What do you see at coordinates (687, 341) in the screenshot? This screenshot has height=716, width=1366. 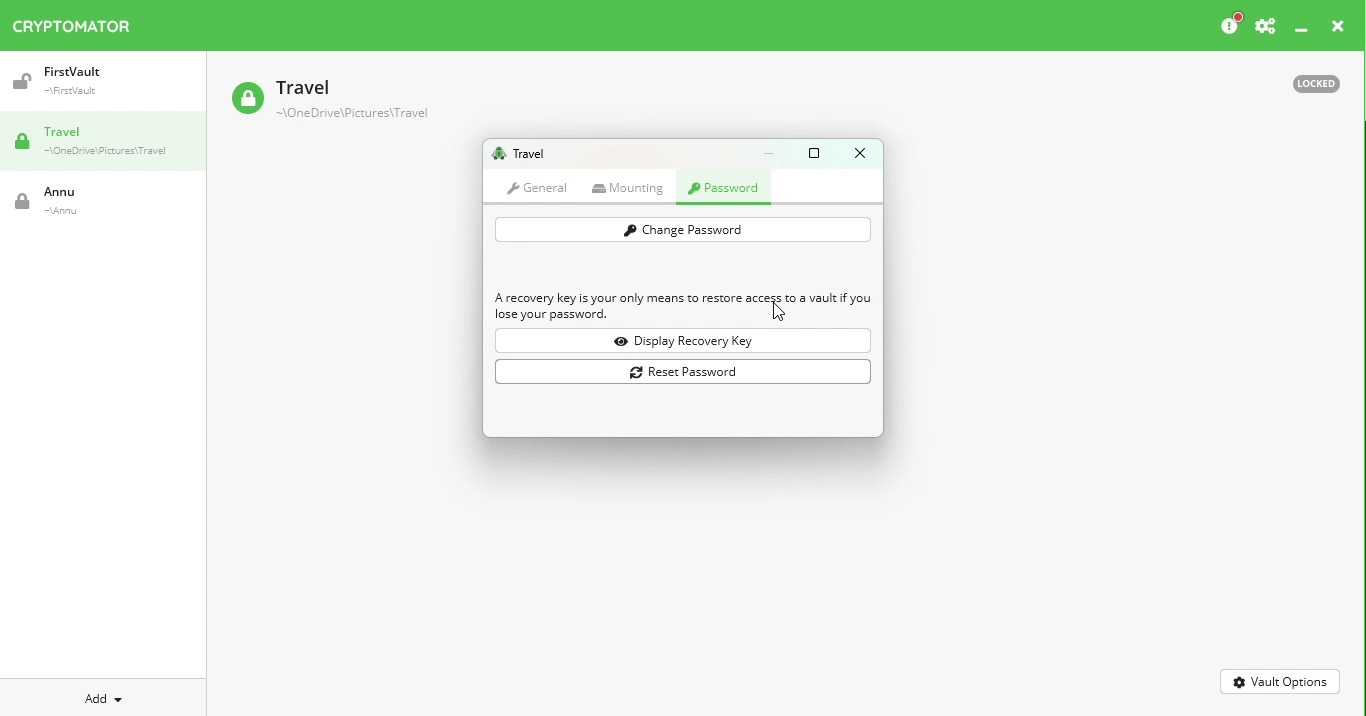 I see `Display recovery key` at bounding box center [687, 341].